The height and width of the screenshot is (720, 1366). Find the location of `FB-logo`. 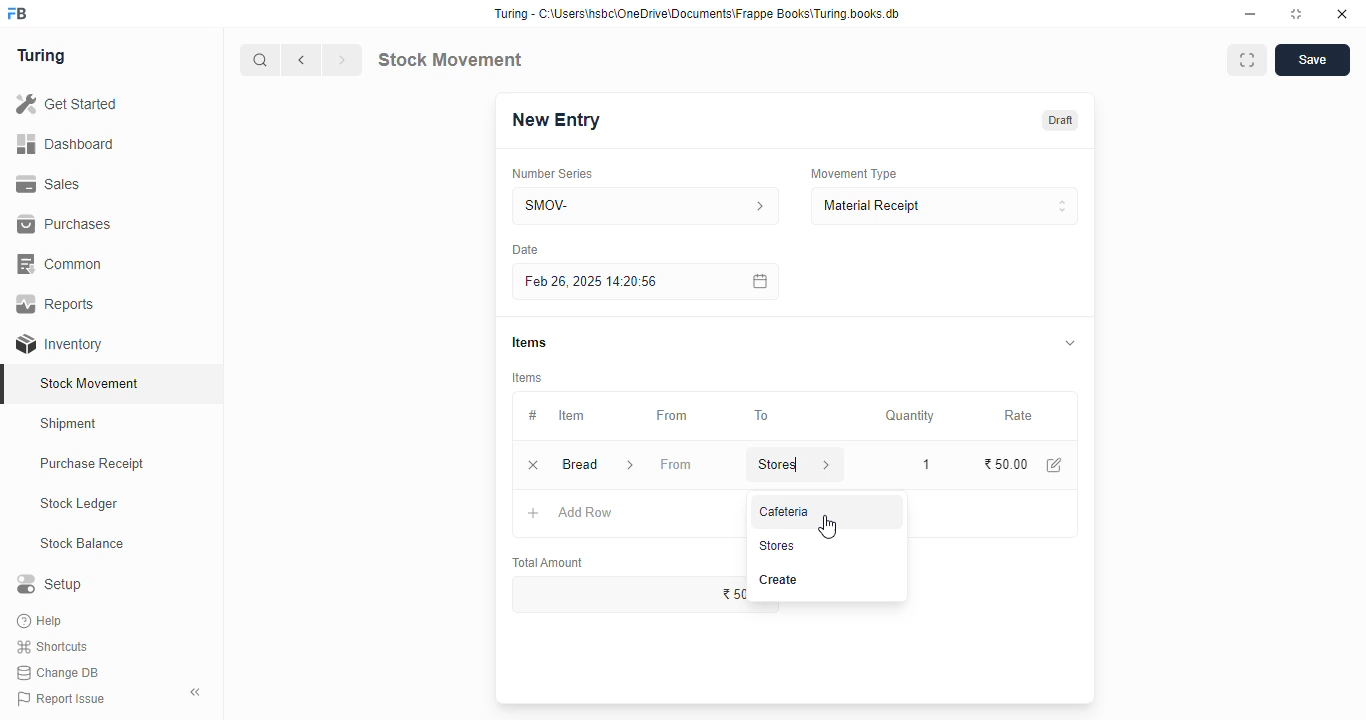

FB-logo is located at coordinates (17, 13).